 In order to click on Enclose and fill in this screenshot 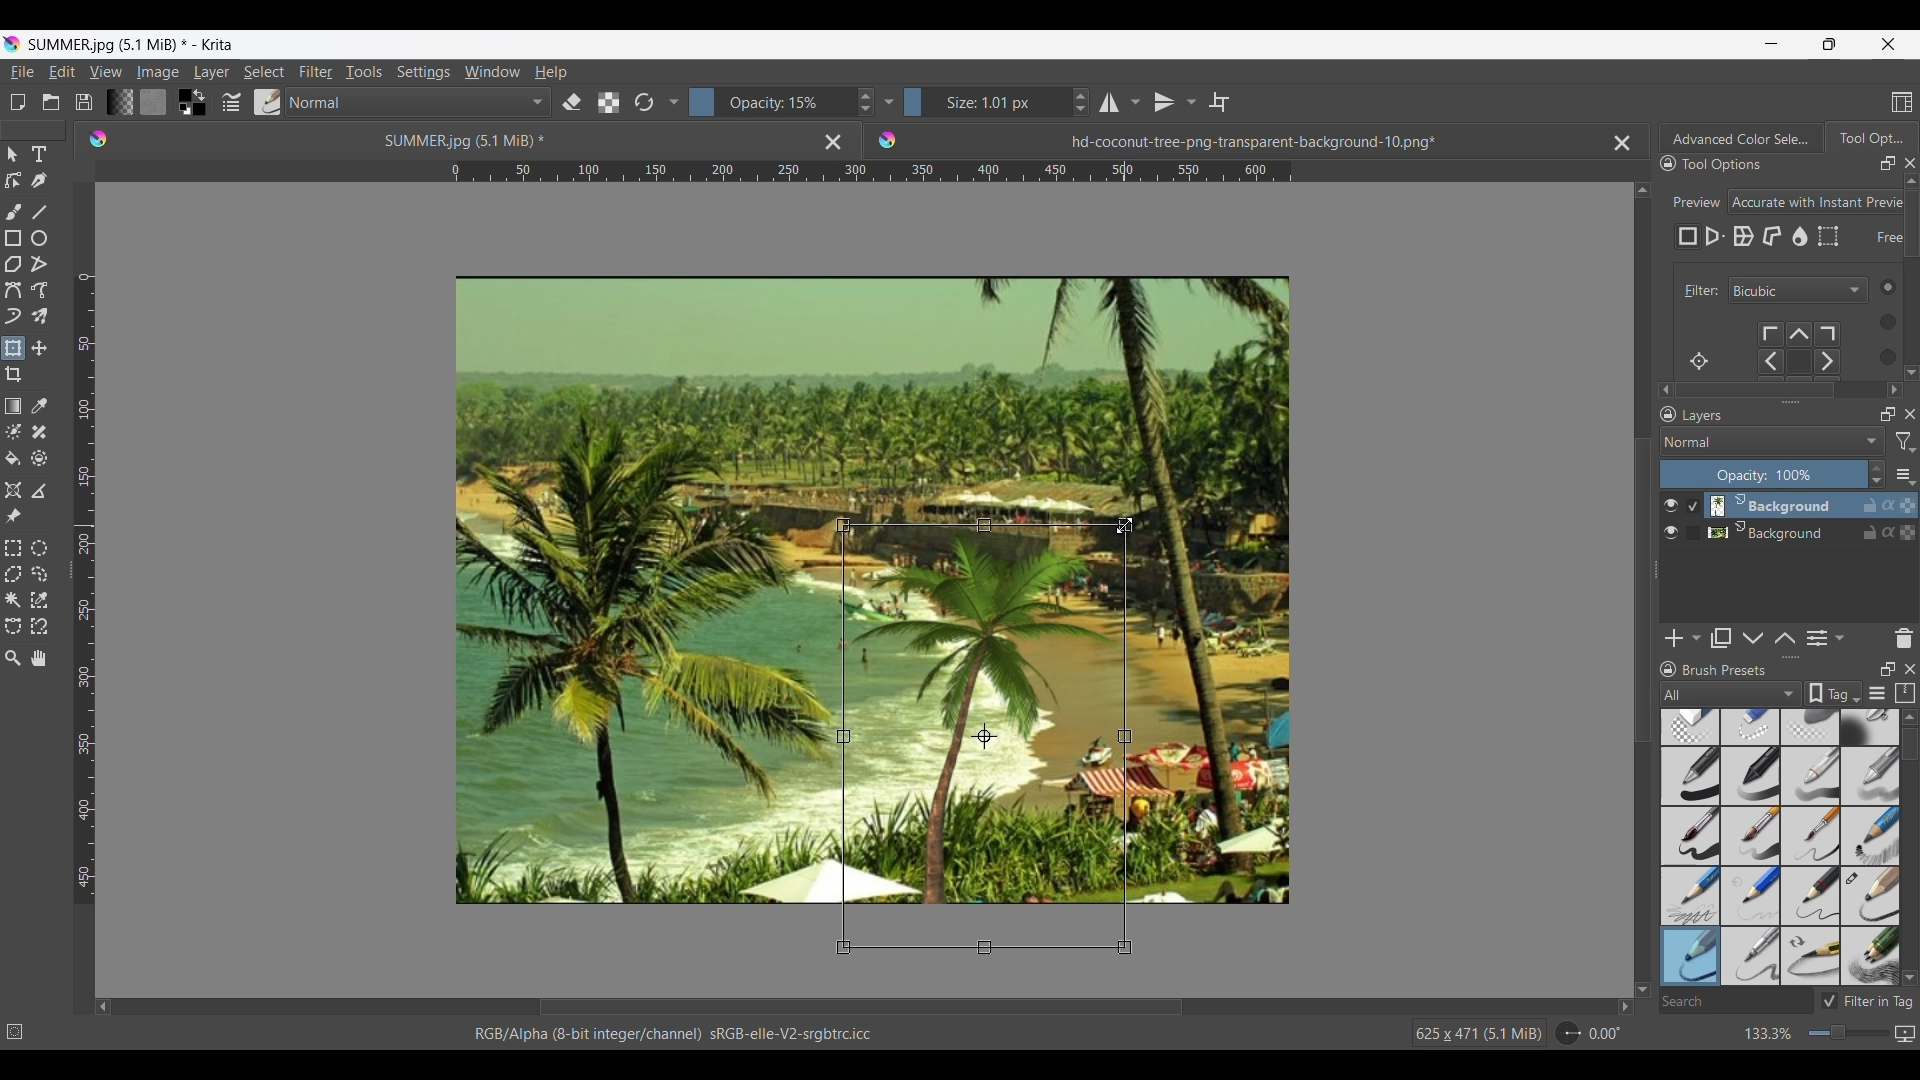, I will do `click(38, 459)`.